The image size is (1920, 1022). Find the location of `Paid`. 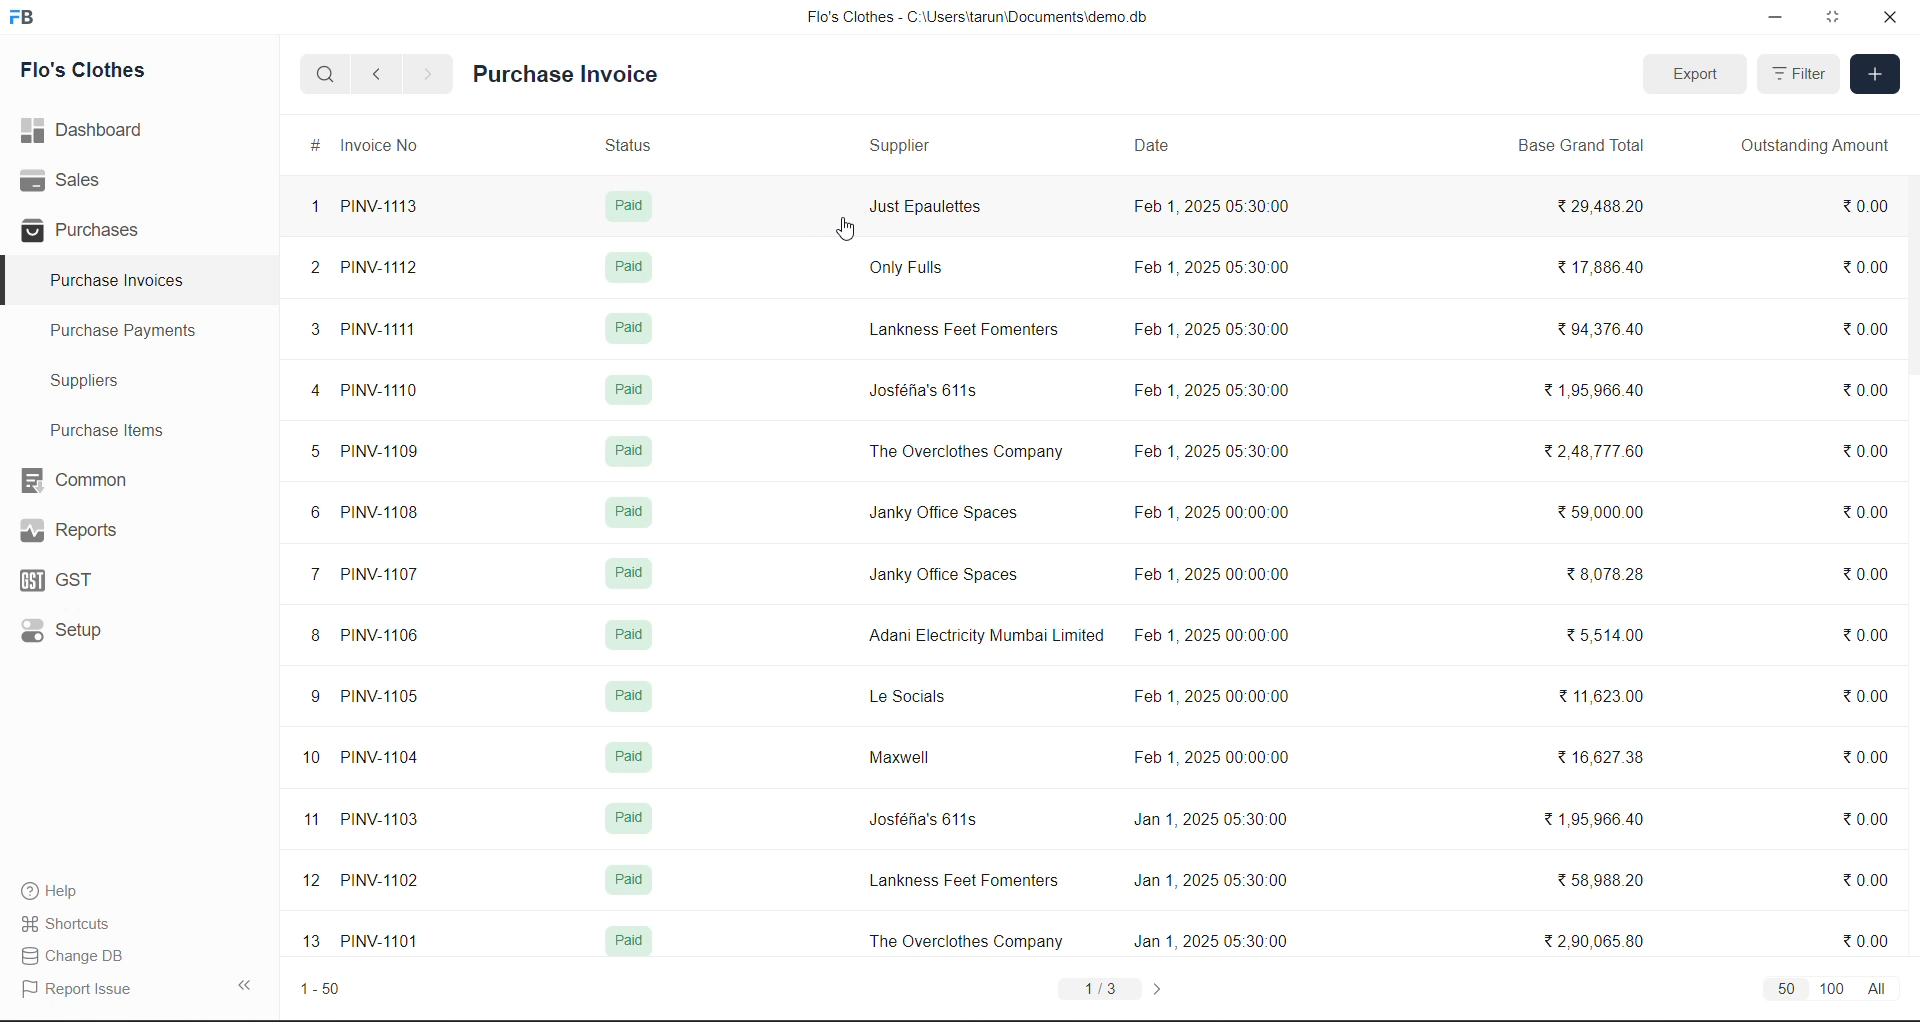

Paid is located at coordinates (628, 822).